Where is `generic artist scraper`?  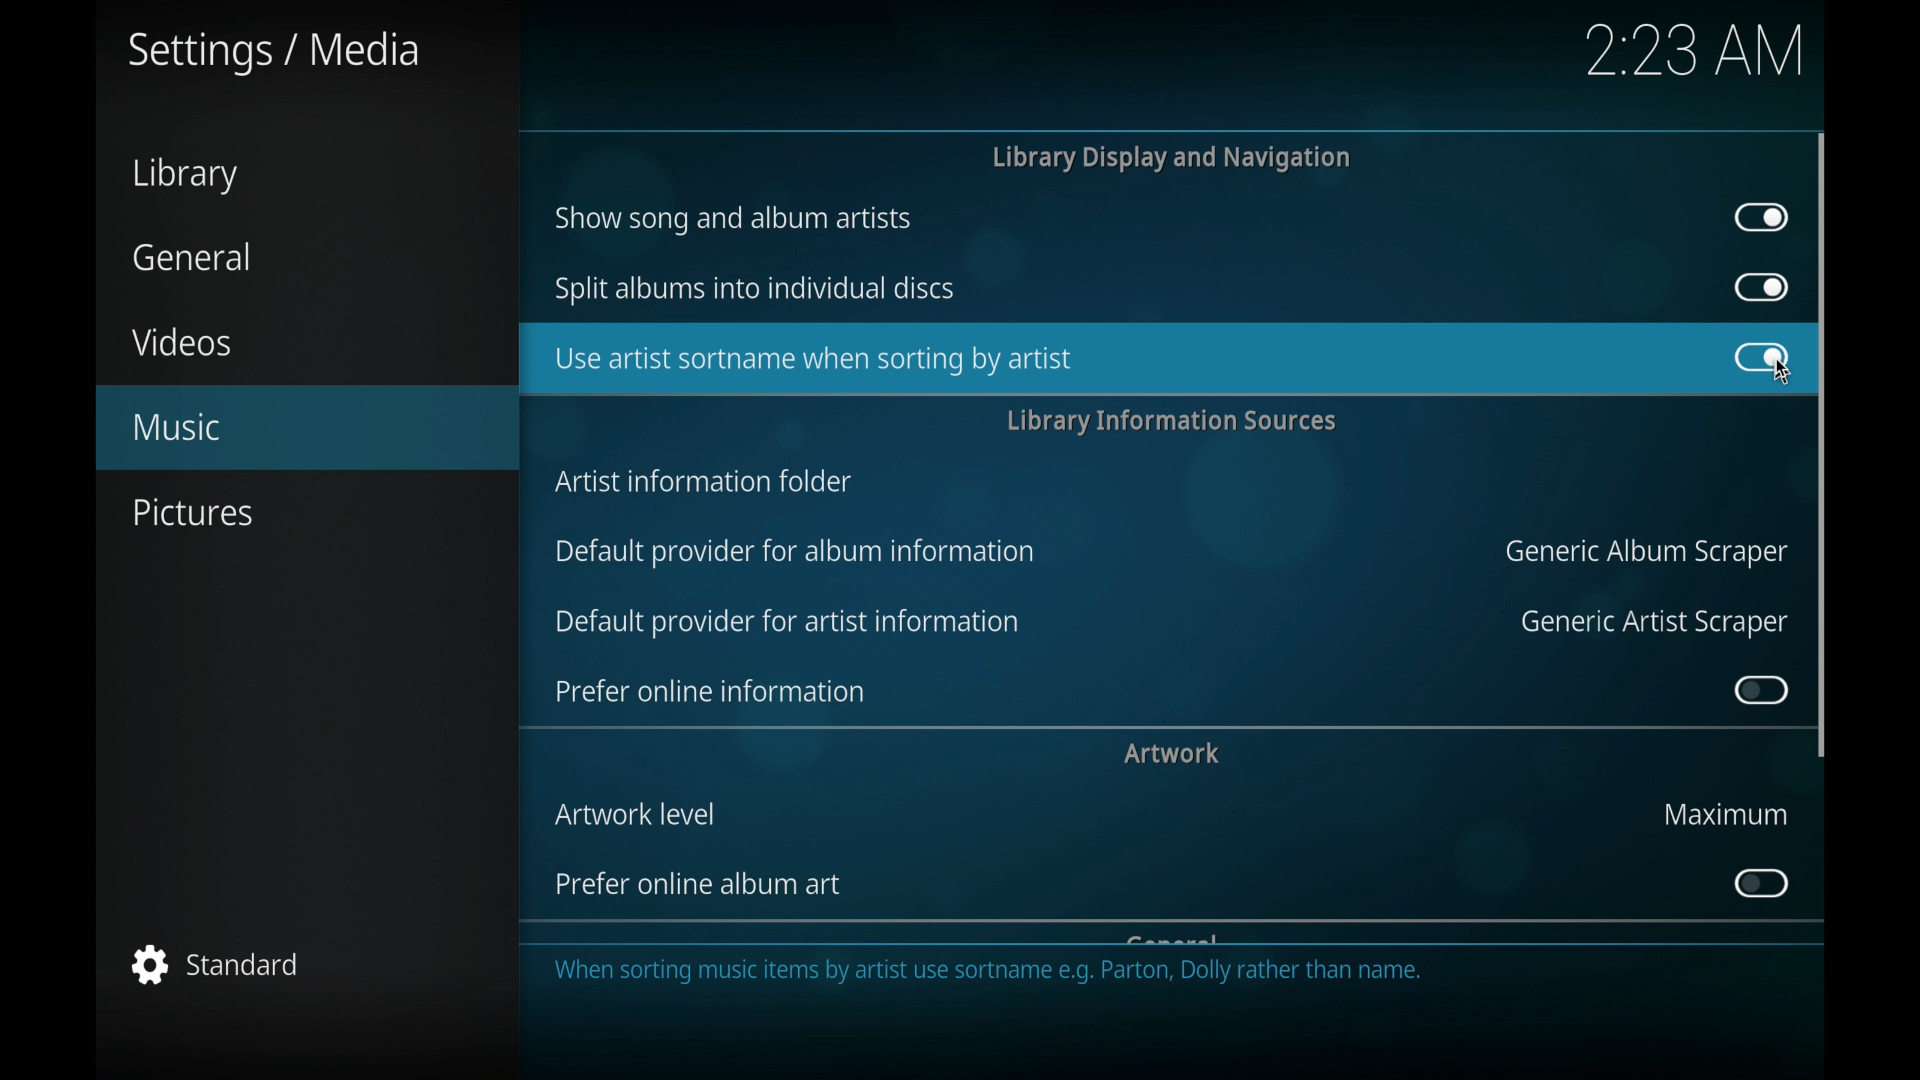 generic artist scraper is located at coordinates (1654, 623).